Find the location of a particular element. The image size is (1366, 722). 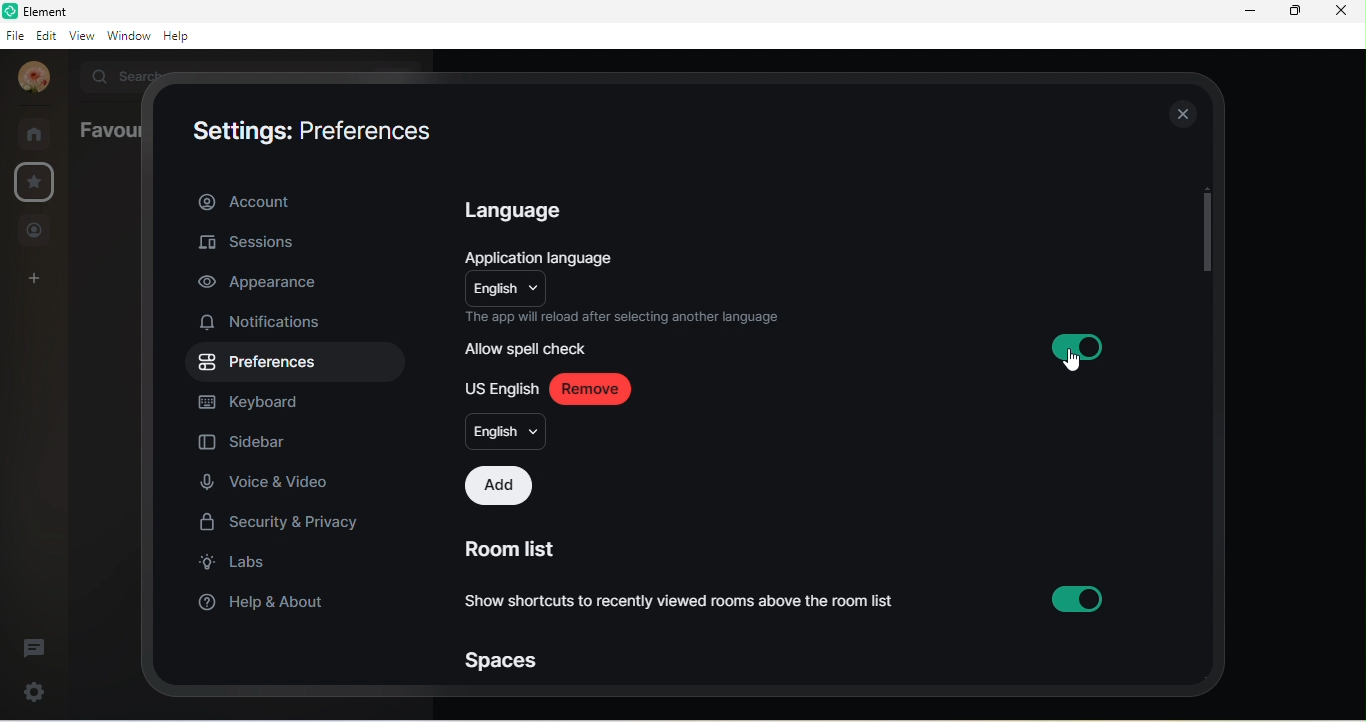

file is located at coordinates (15, 35).